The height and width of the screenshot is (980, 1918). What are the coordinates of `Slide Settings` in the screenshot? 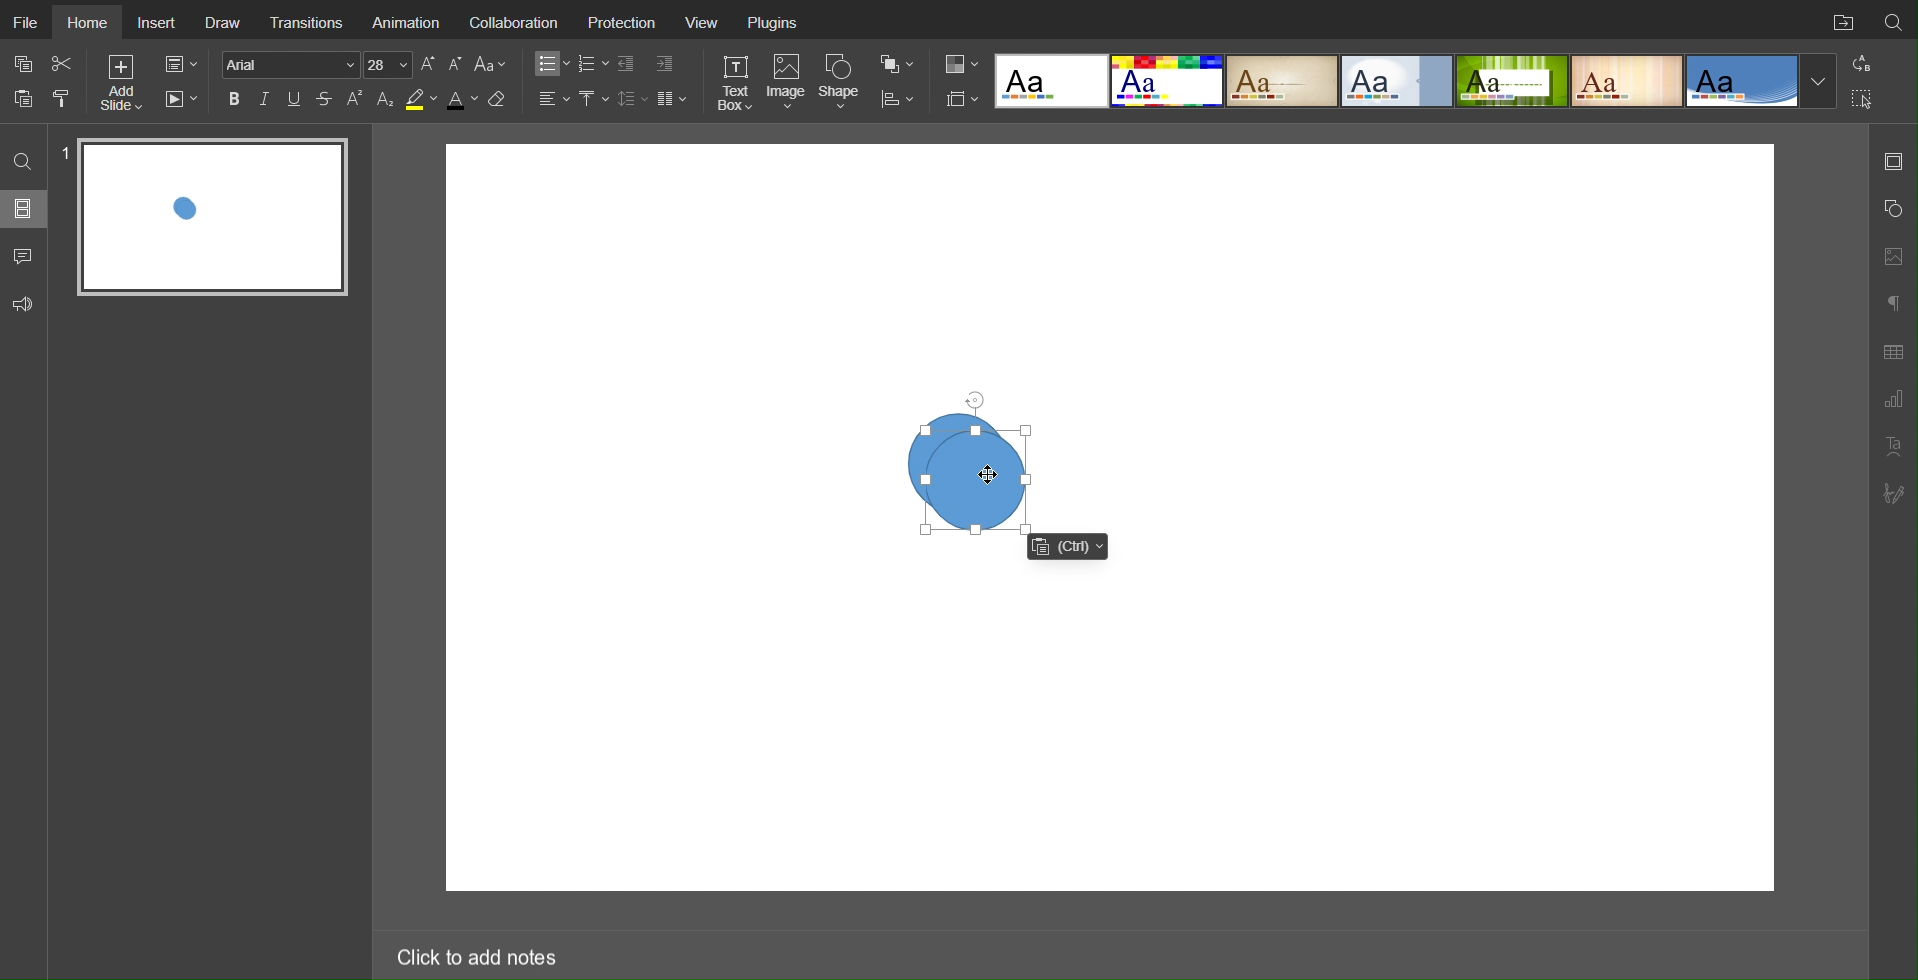 It's located at (179, 65).